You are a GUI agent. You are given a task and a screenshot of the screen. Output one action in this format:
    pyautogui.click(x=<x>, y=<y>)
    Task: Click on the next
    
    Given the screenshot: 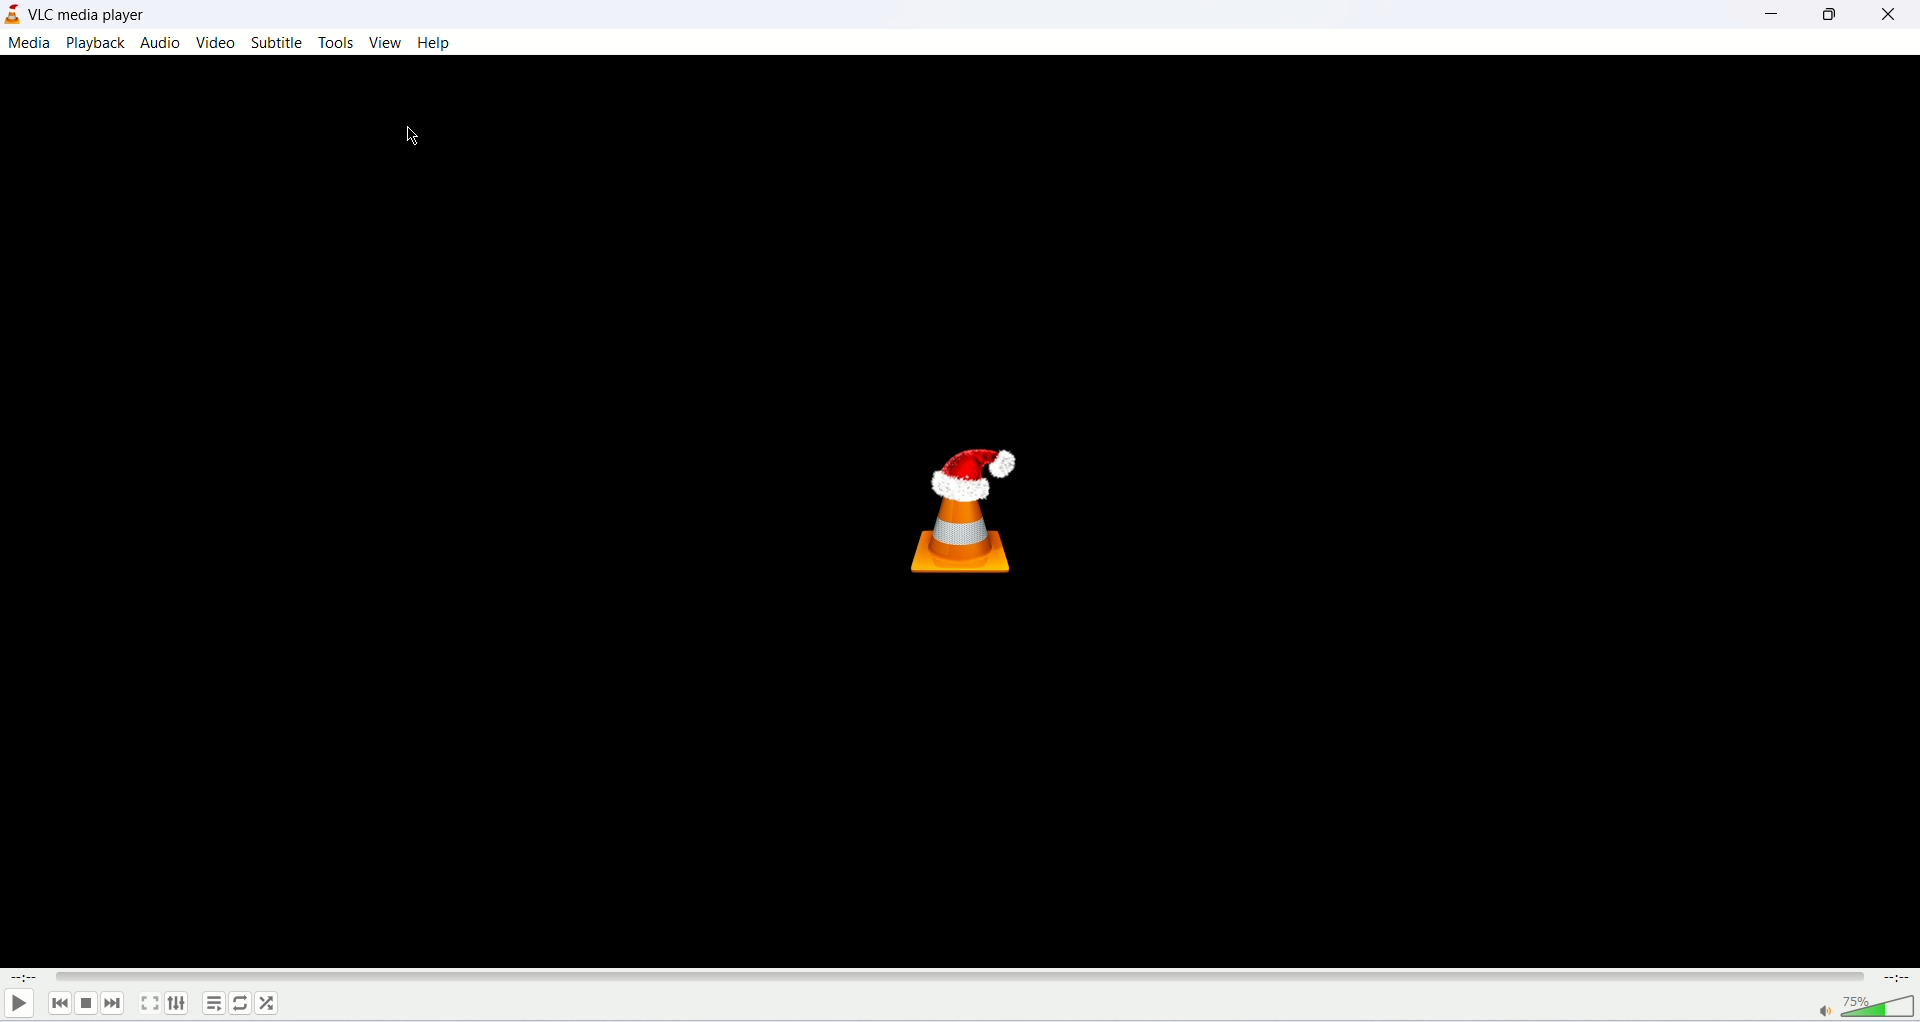 What is the action you would take?
    pyautogui.click(x=115, y=1003)
    